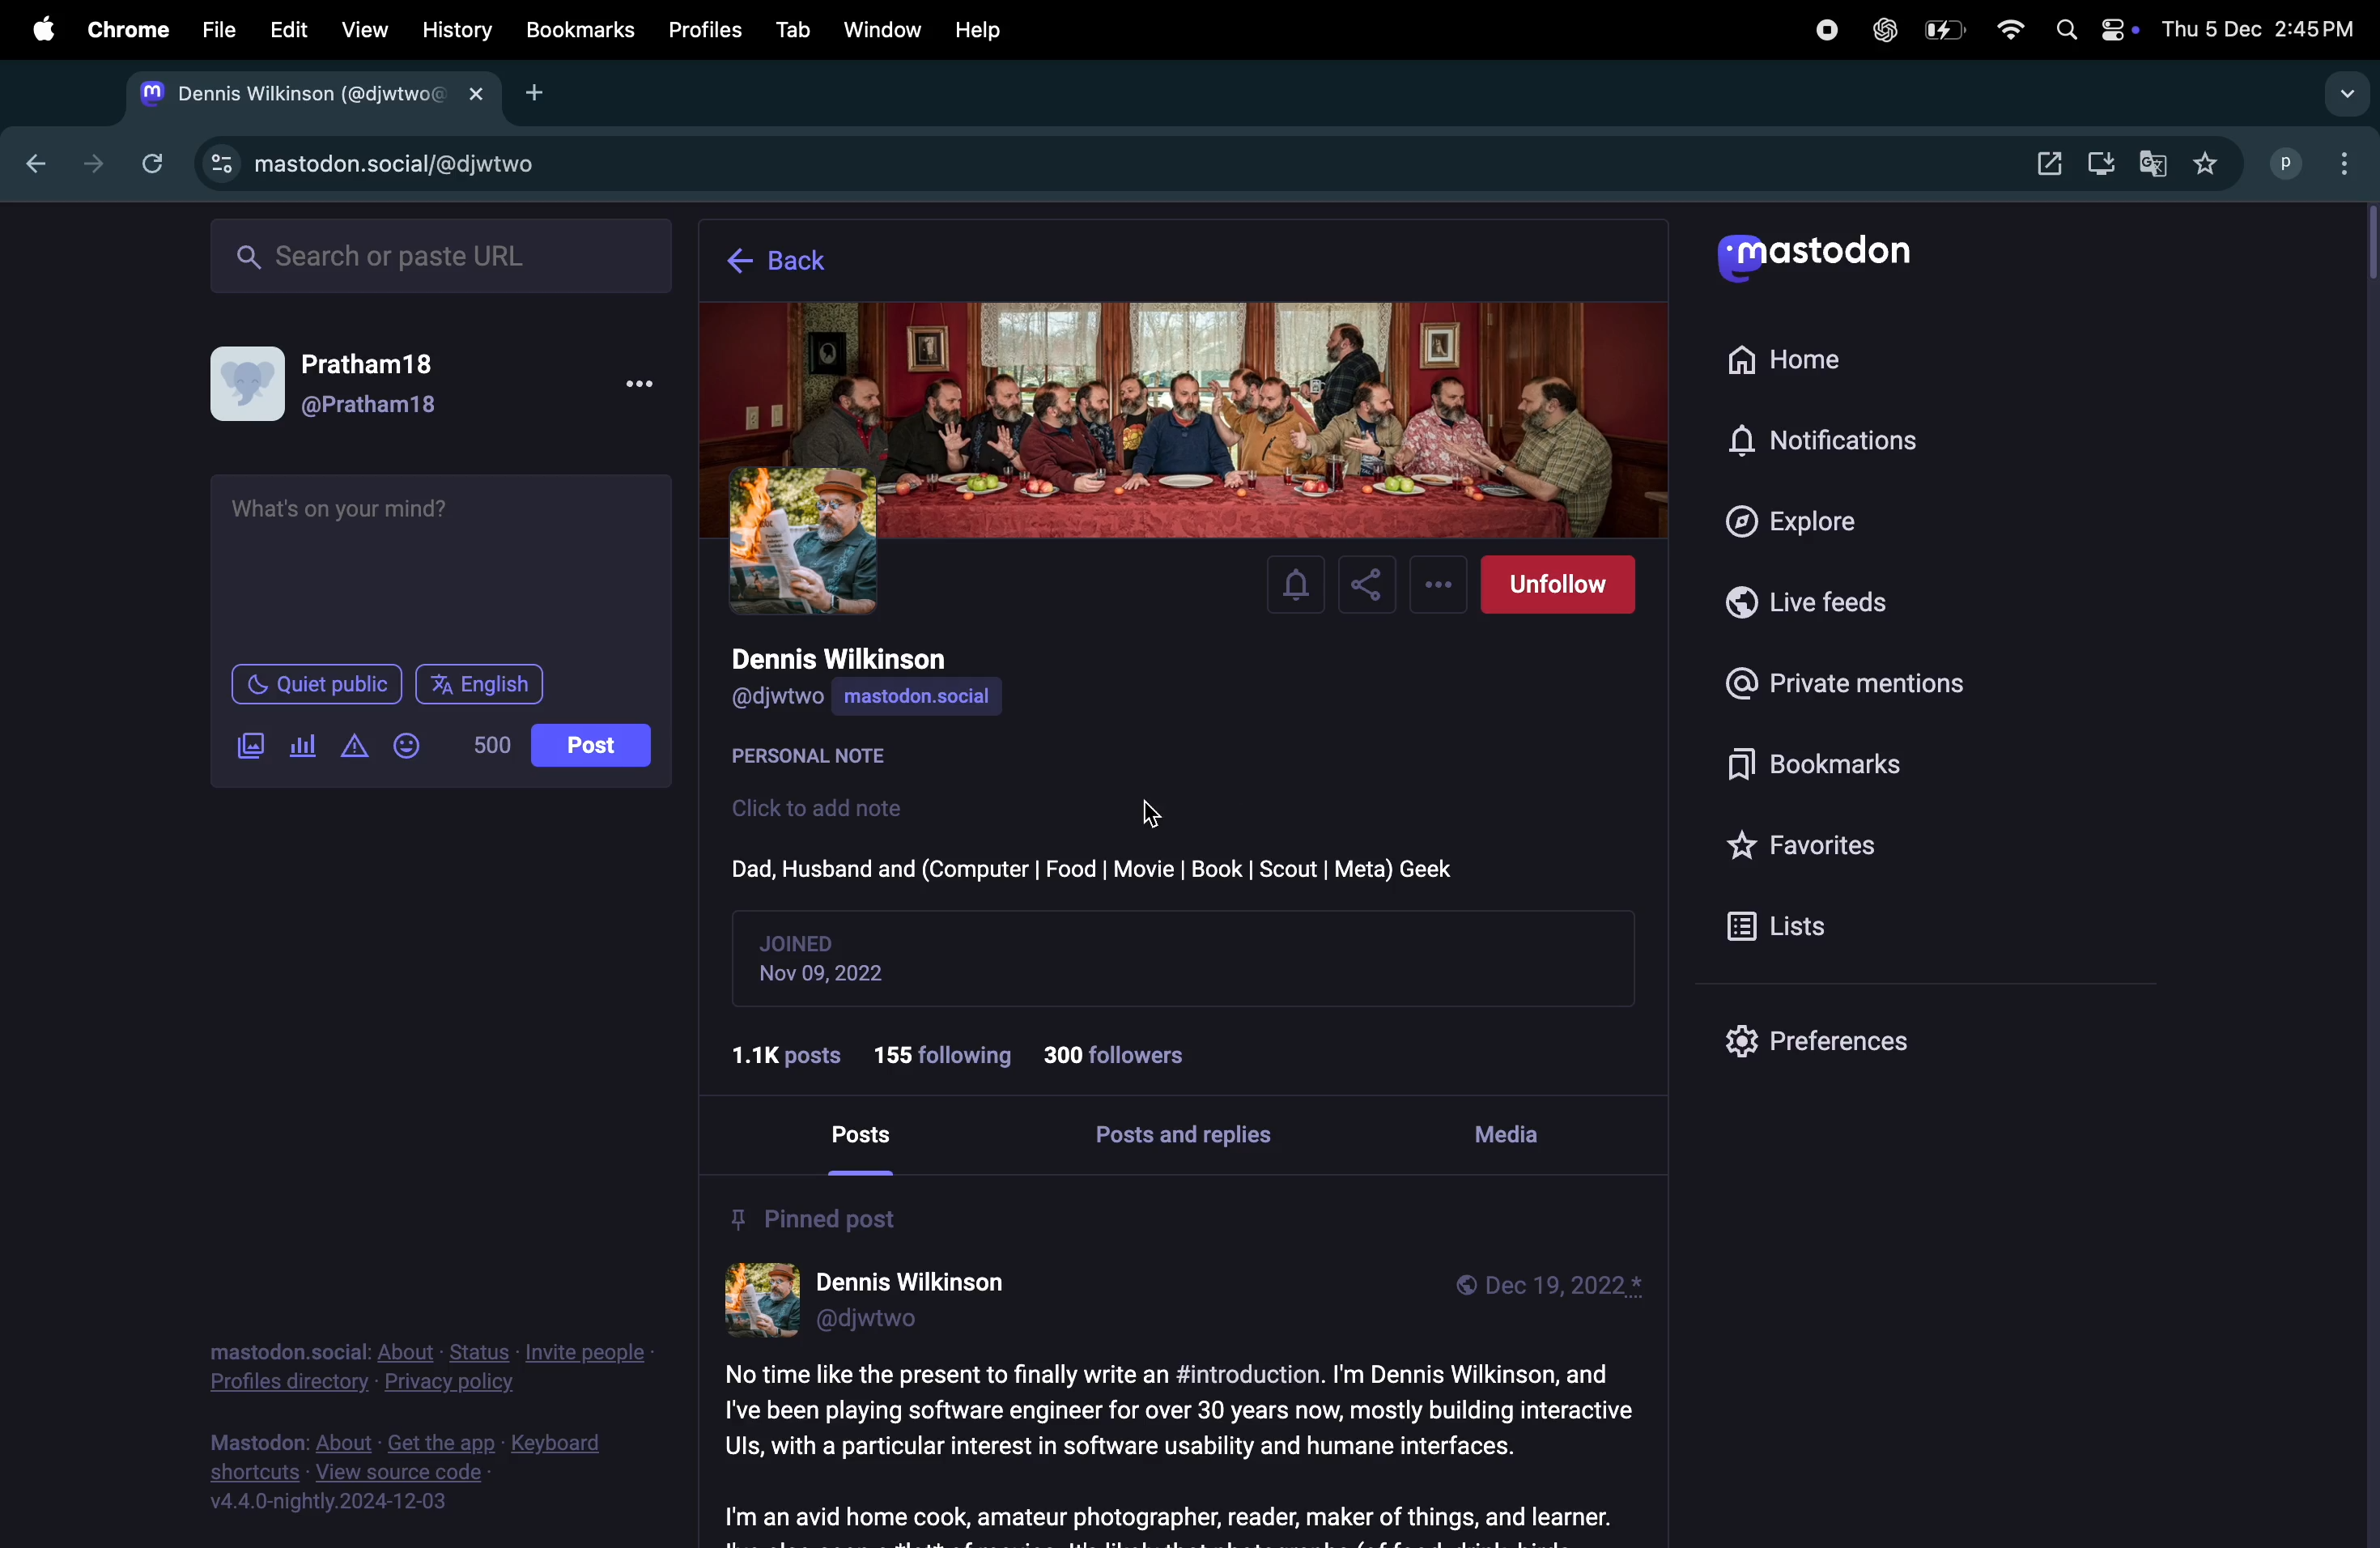 The width and height of the screenshot is (2380, 1548). What do you see at coordinates (130, 28) in the screenshot?
I see `chrome` at bounding box center [130, 28].